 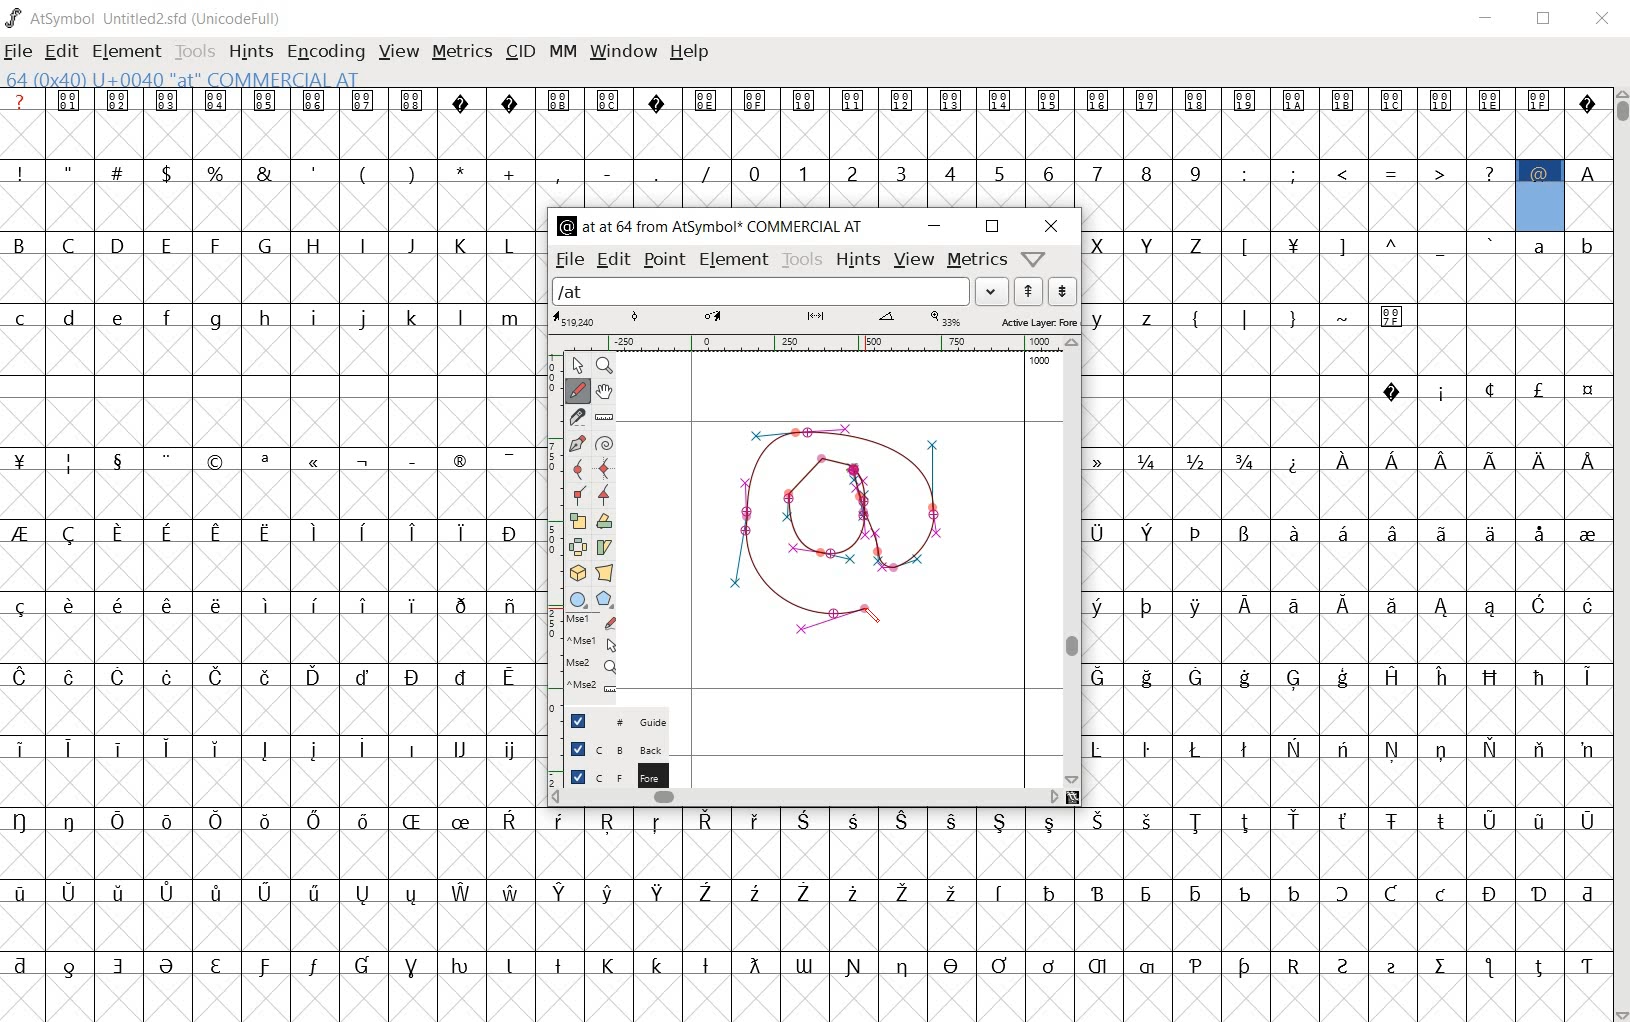 I want to click on WINDOW, so click(x=626, y=50).